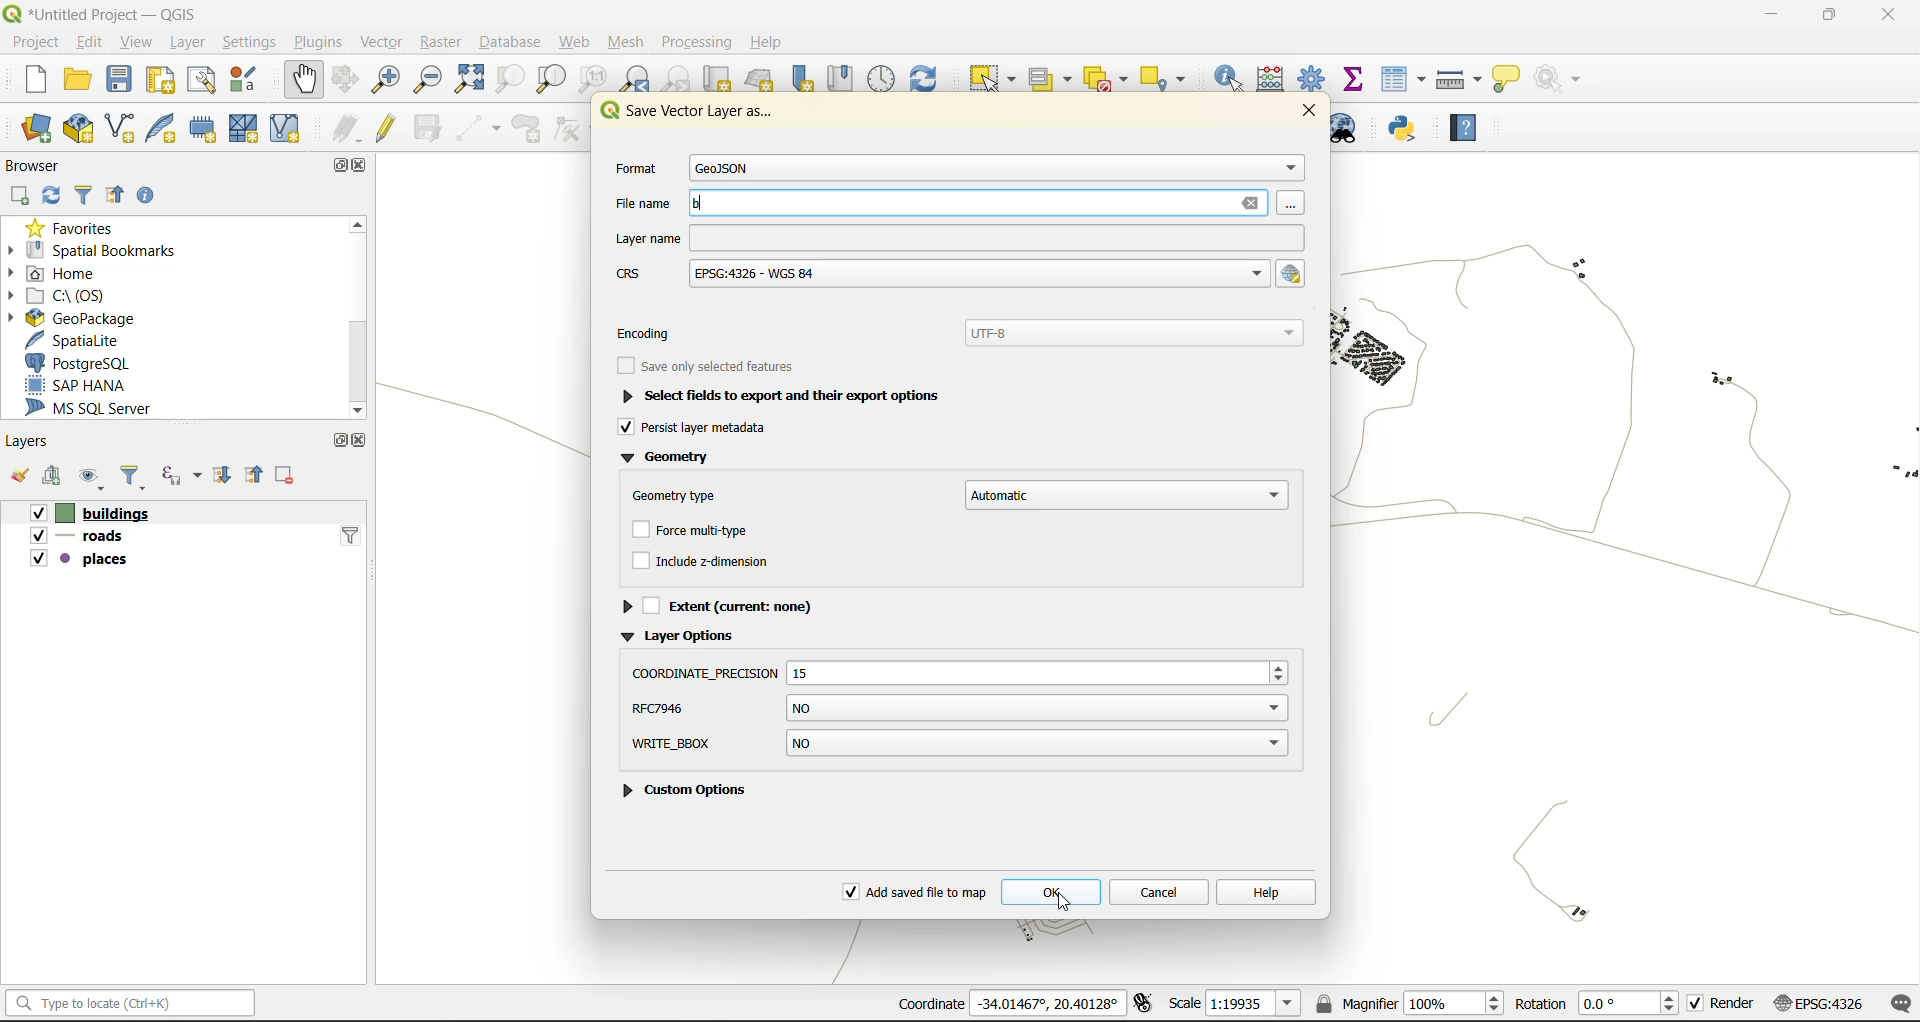 Image resolution: width=1920 pixels, height=1022 pixels. What do you see at coordinates (959, 668) in the screenshot?
I see `resize` at bounding box center [959, 668].